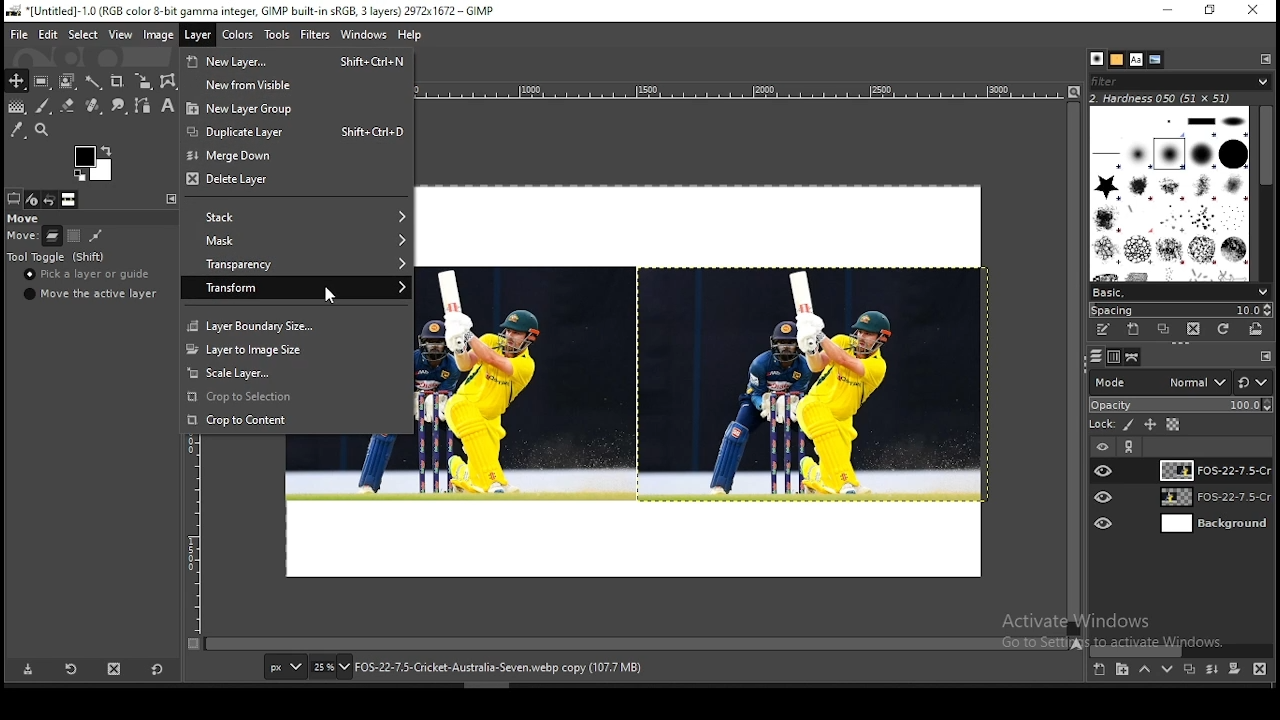 The height and width of the screenshot is (720, 1280). I want to click on mask, so click(295, 241).